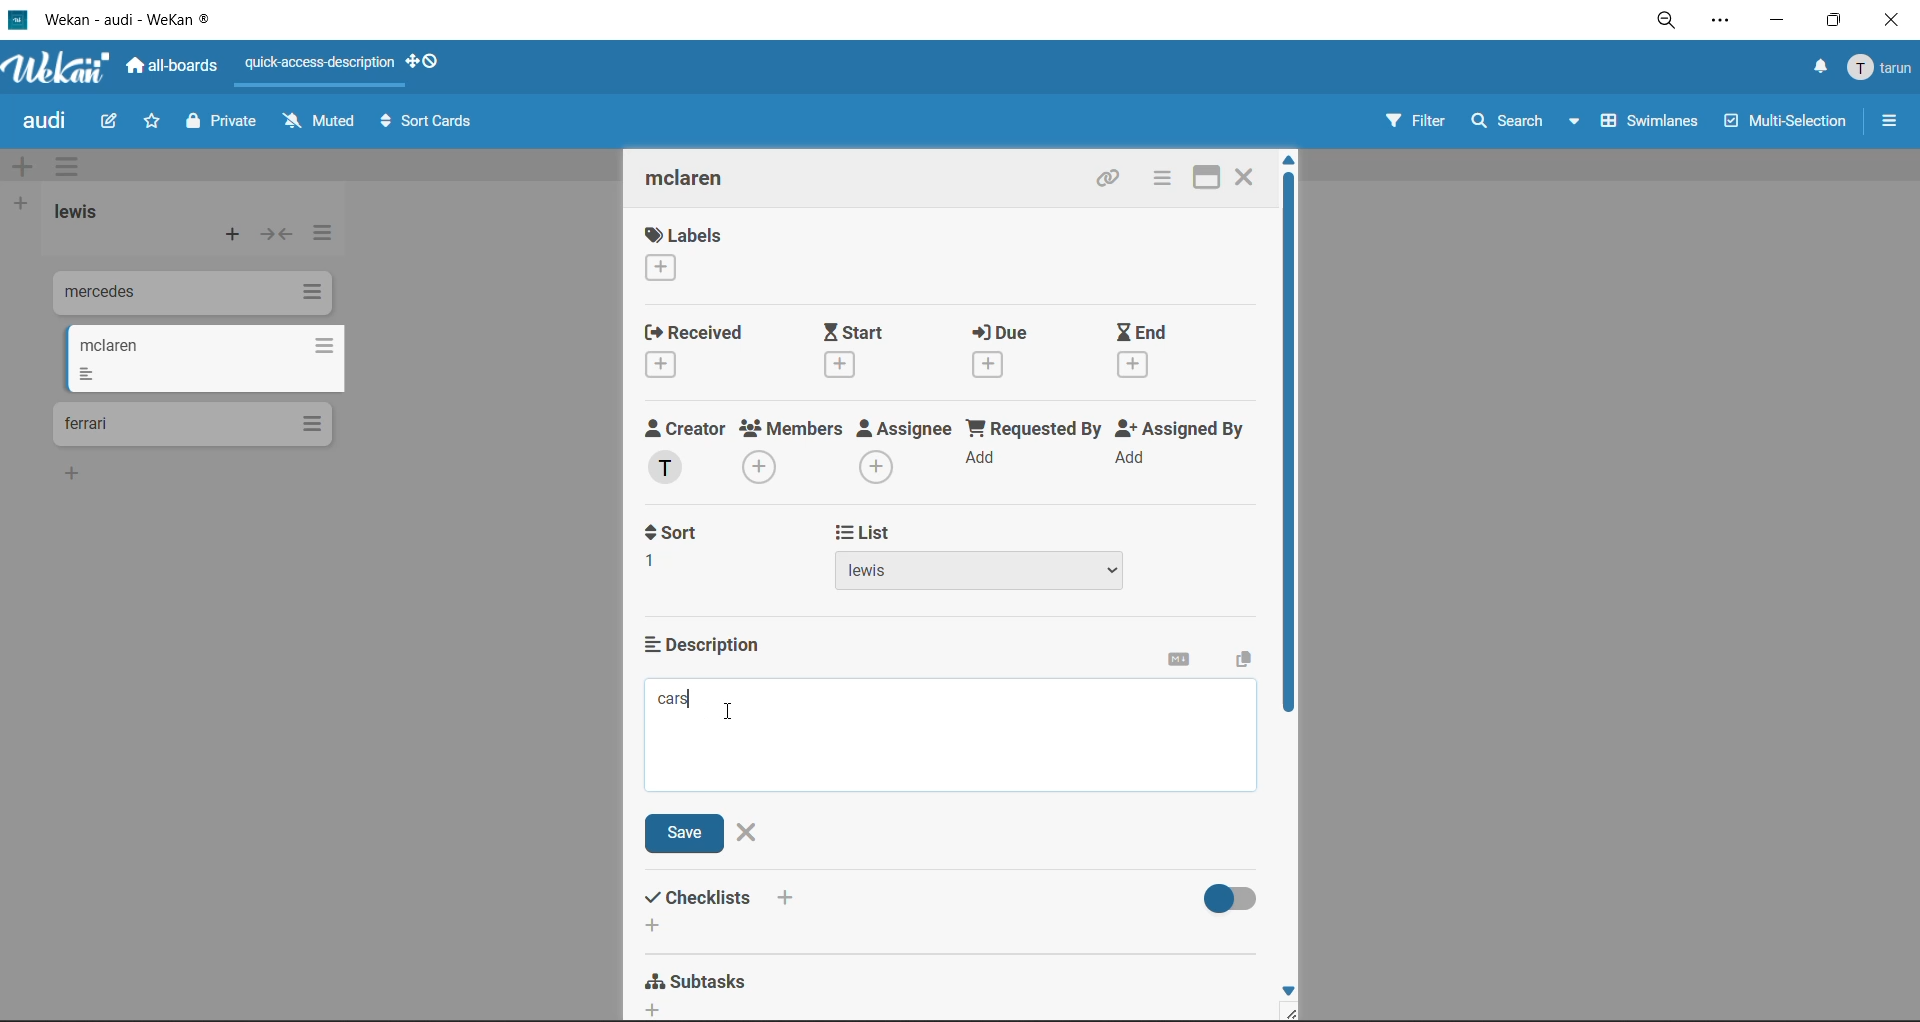  I want to click on minimize, so click(1775, 18).